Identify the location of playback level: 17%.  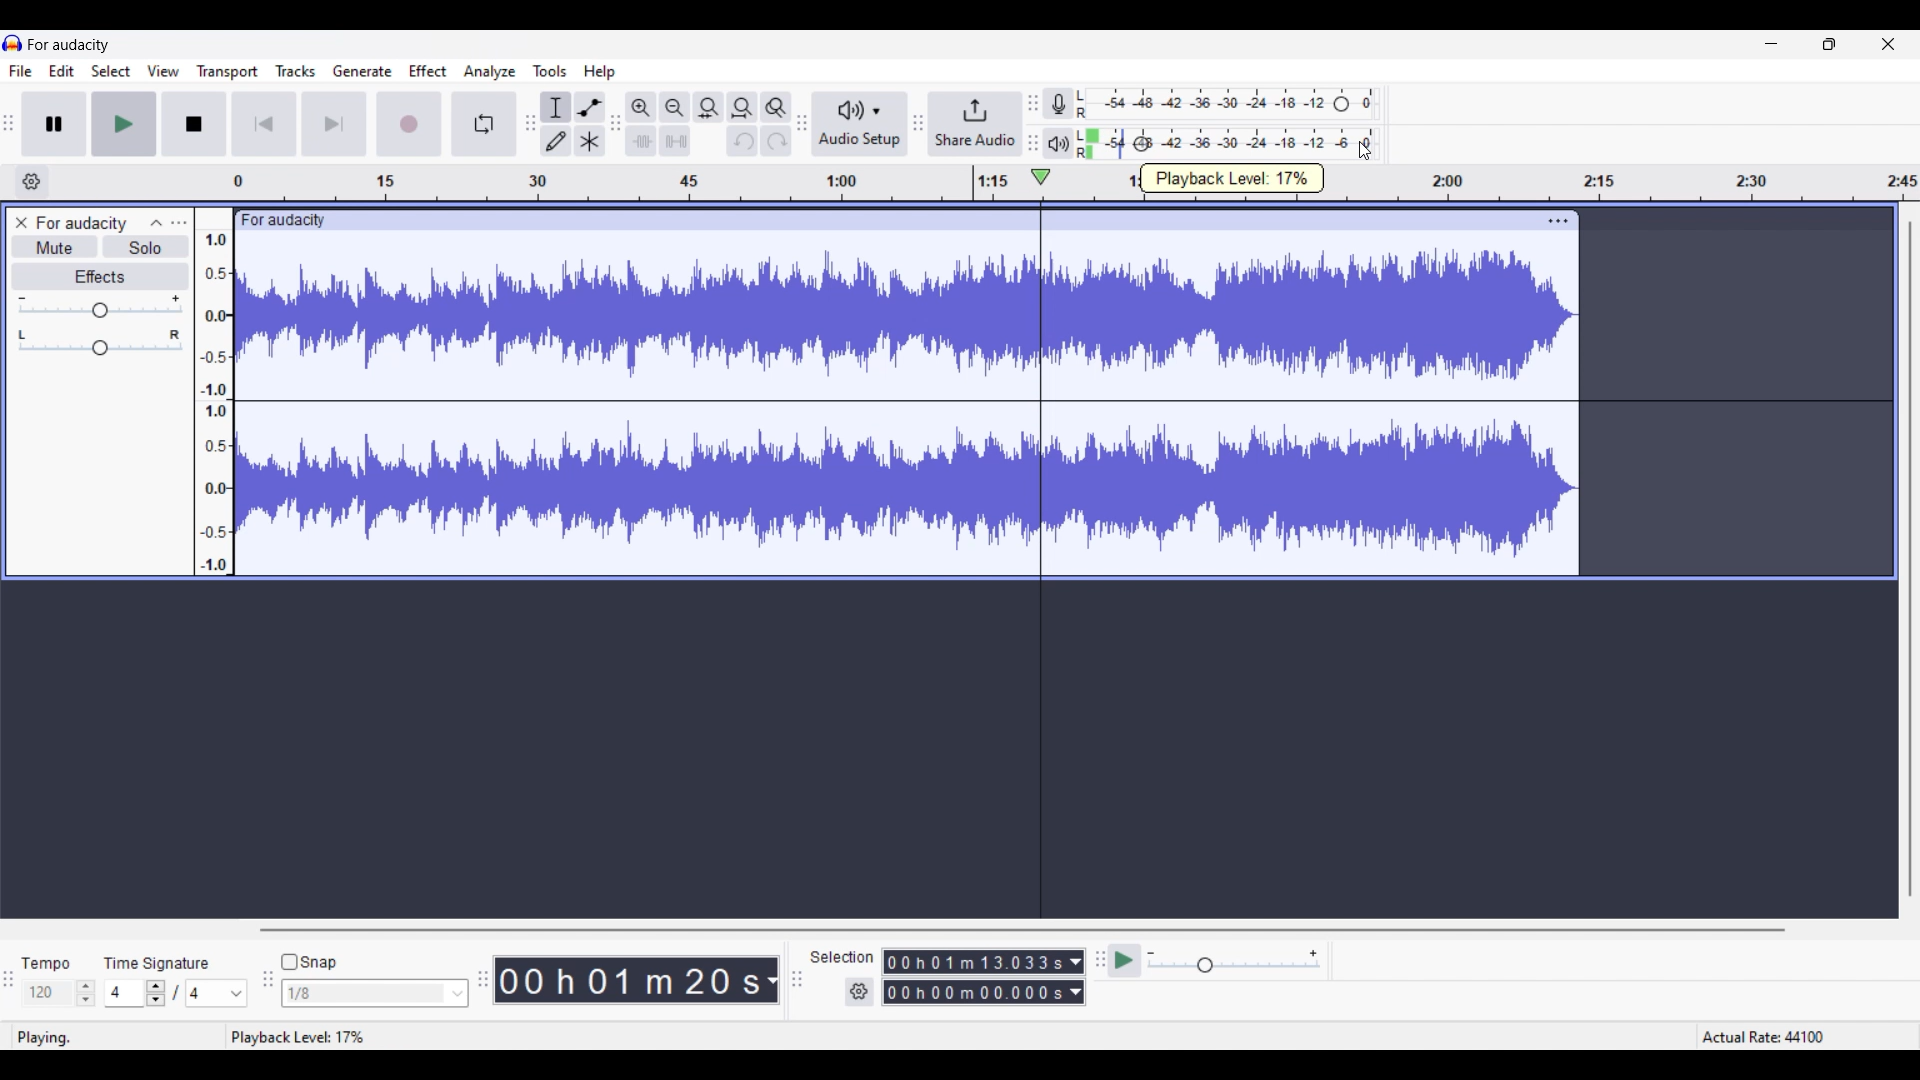
(300, 1038).